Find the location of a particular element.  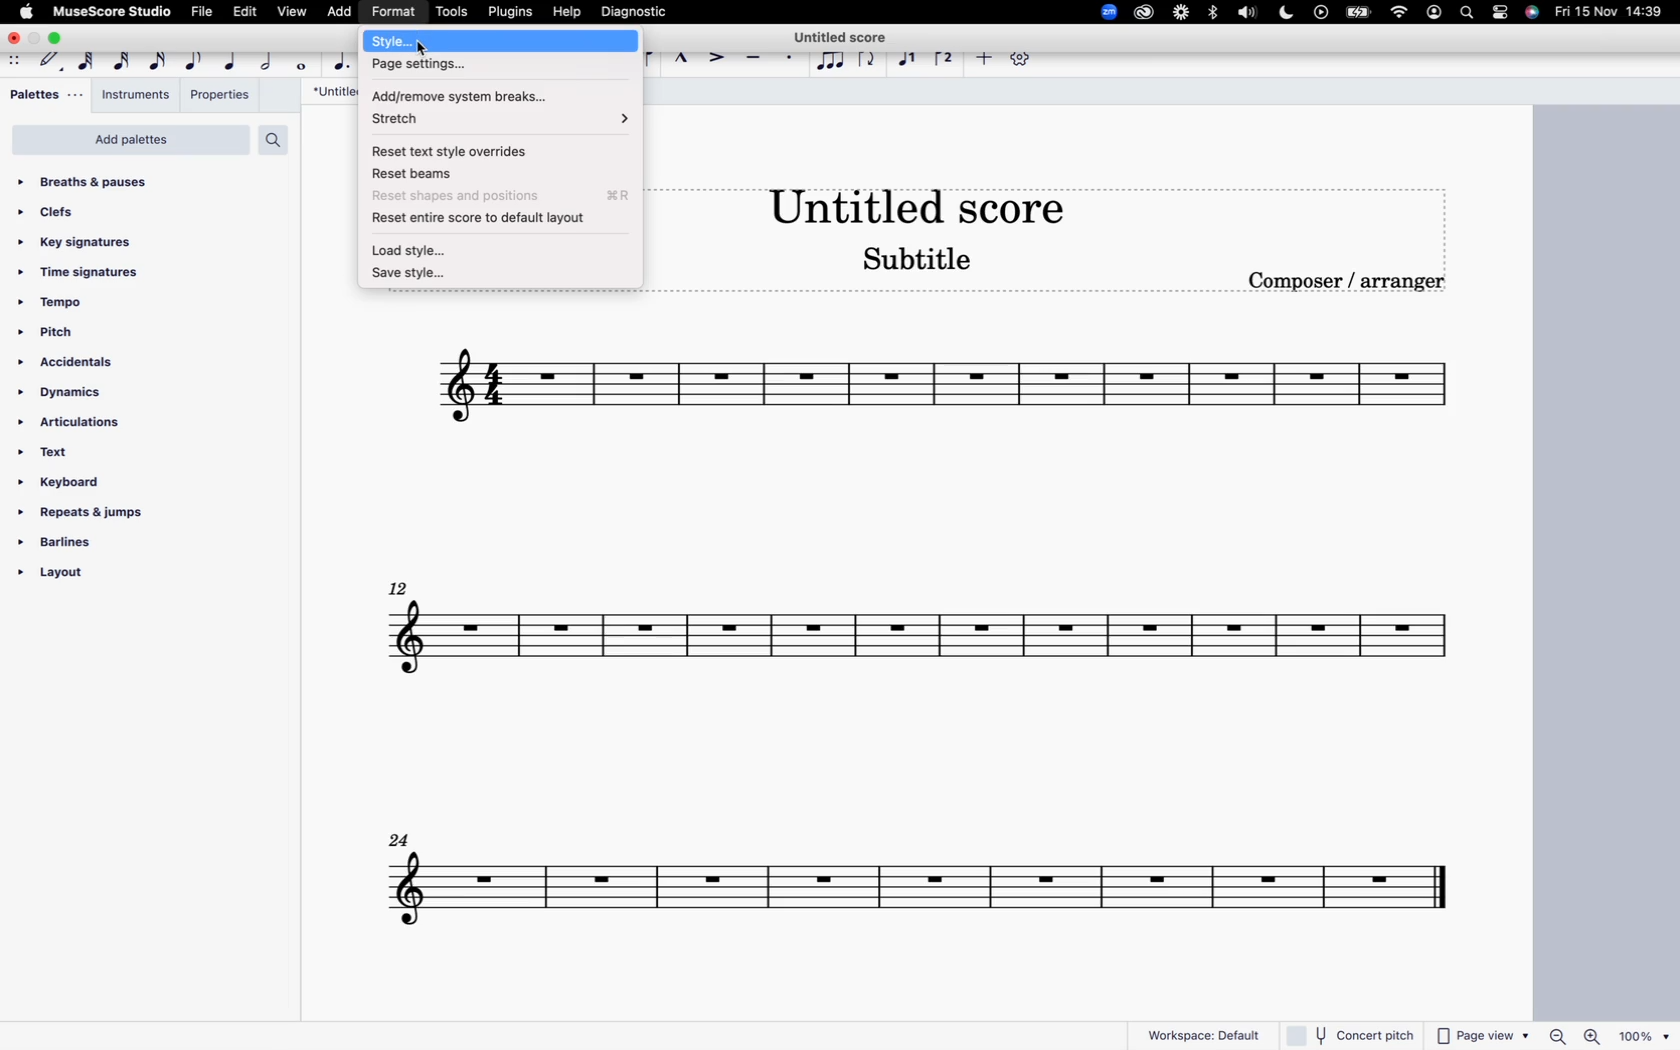

plugins is located at coordinates (512, 14).